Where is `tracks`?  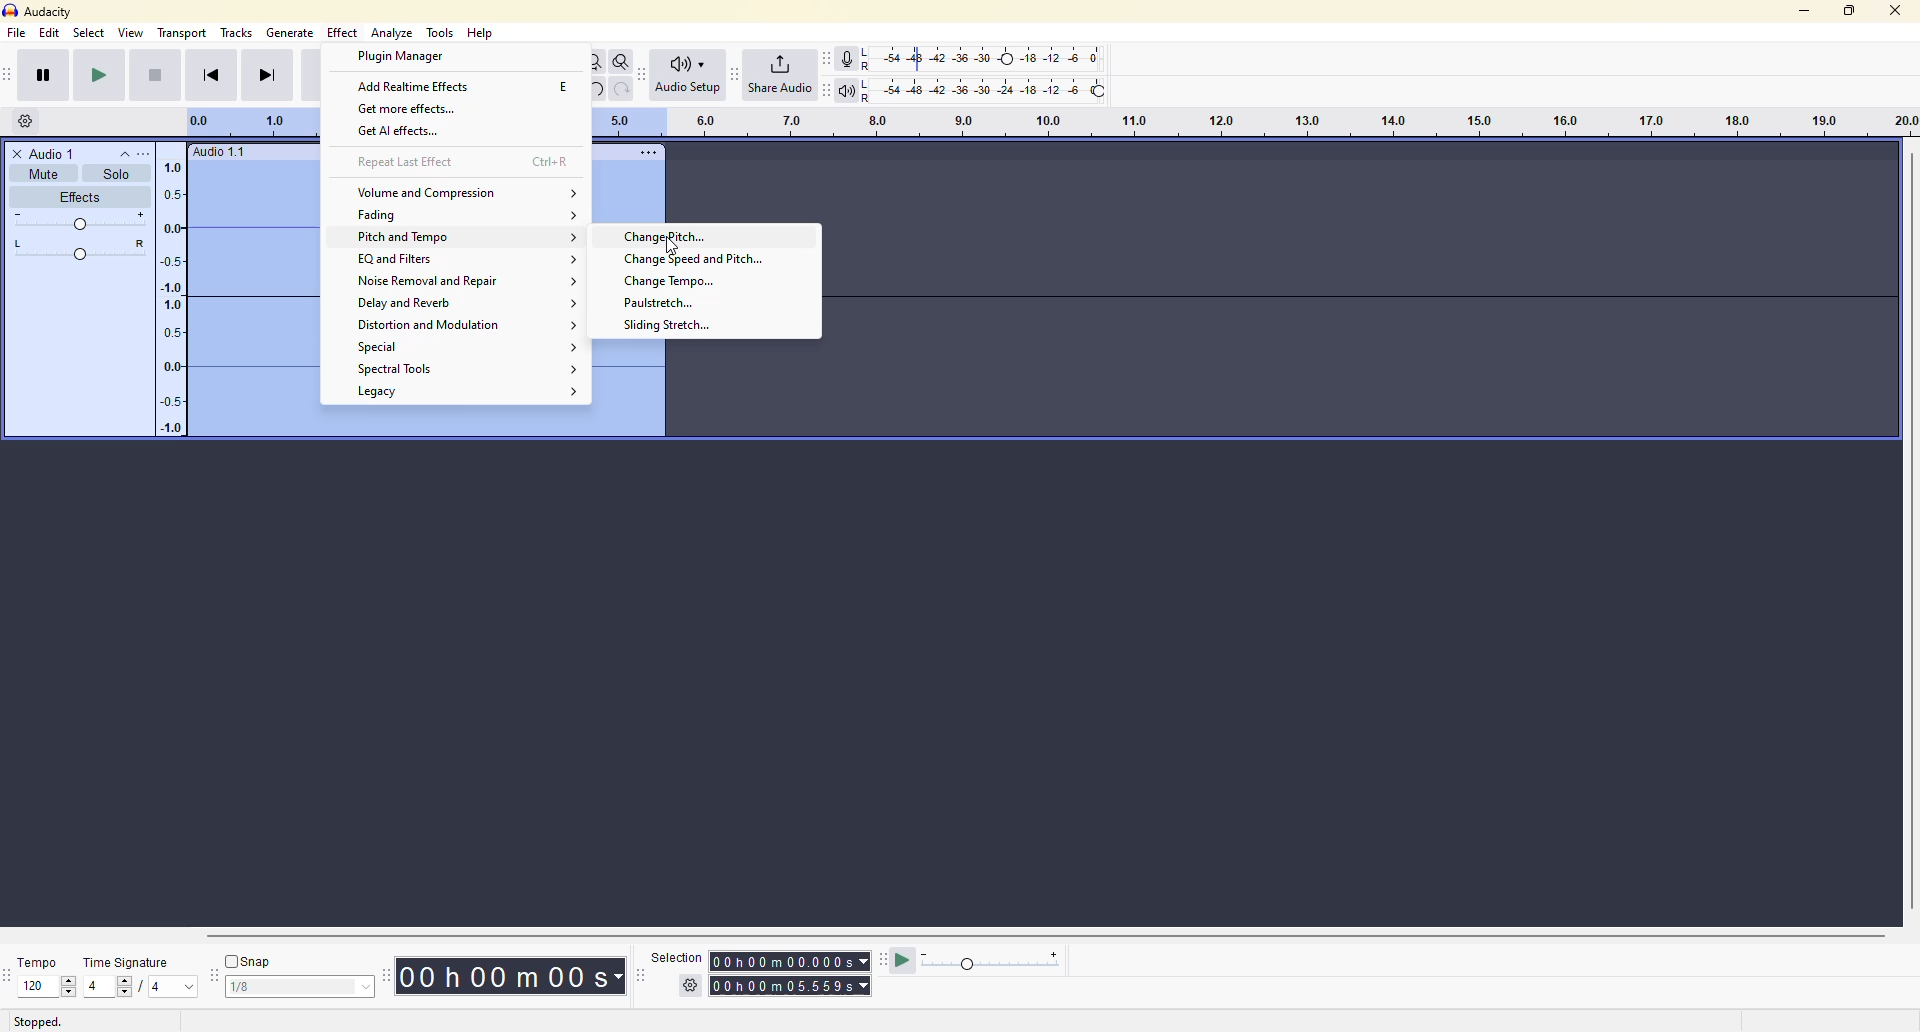 tracks is located at coordinates (237, 34).